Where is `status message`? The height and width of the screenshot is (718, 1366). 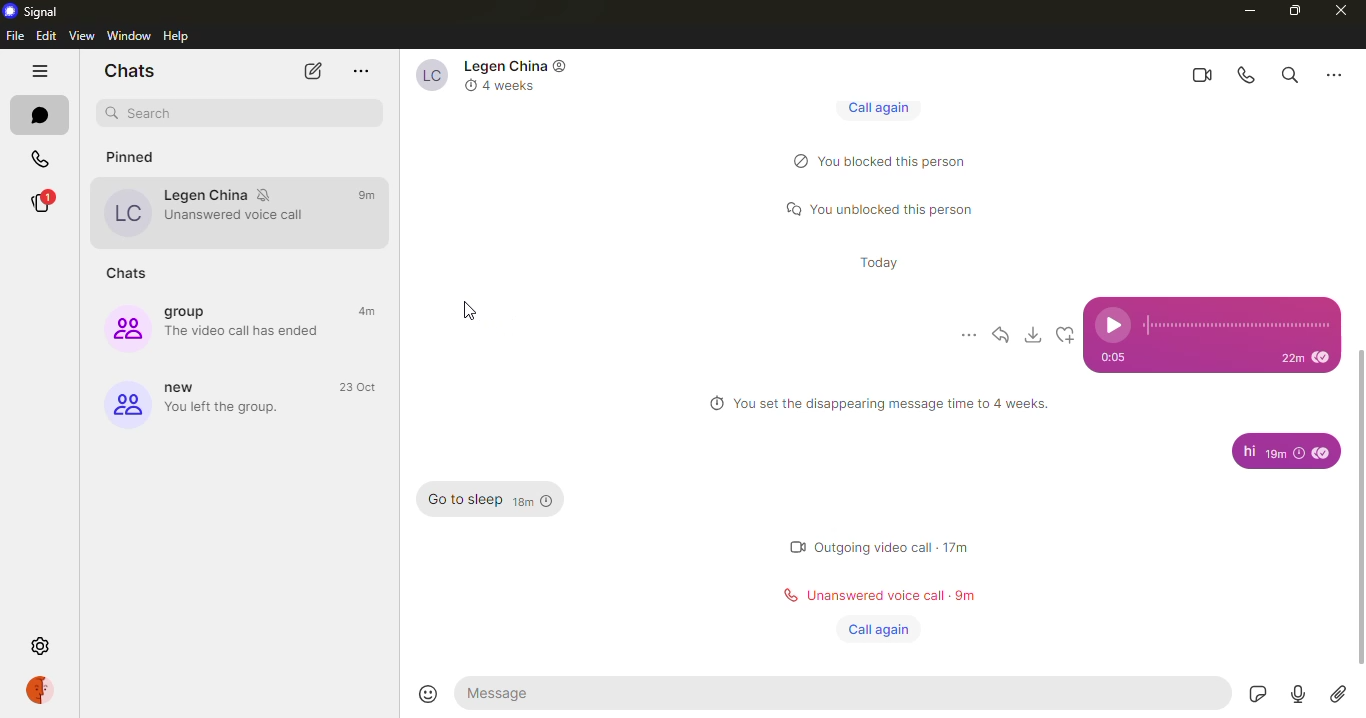
status message is located at coordinates (883, 161).